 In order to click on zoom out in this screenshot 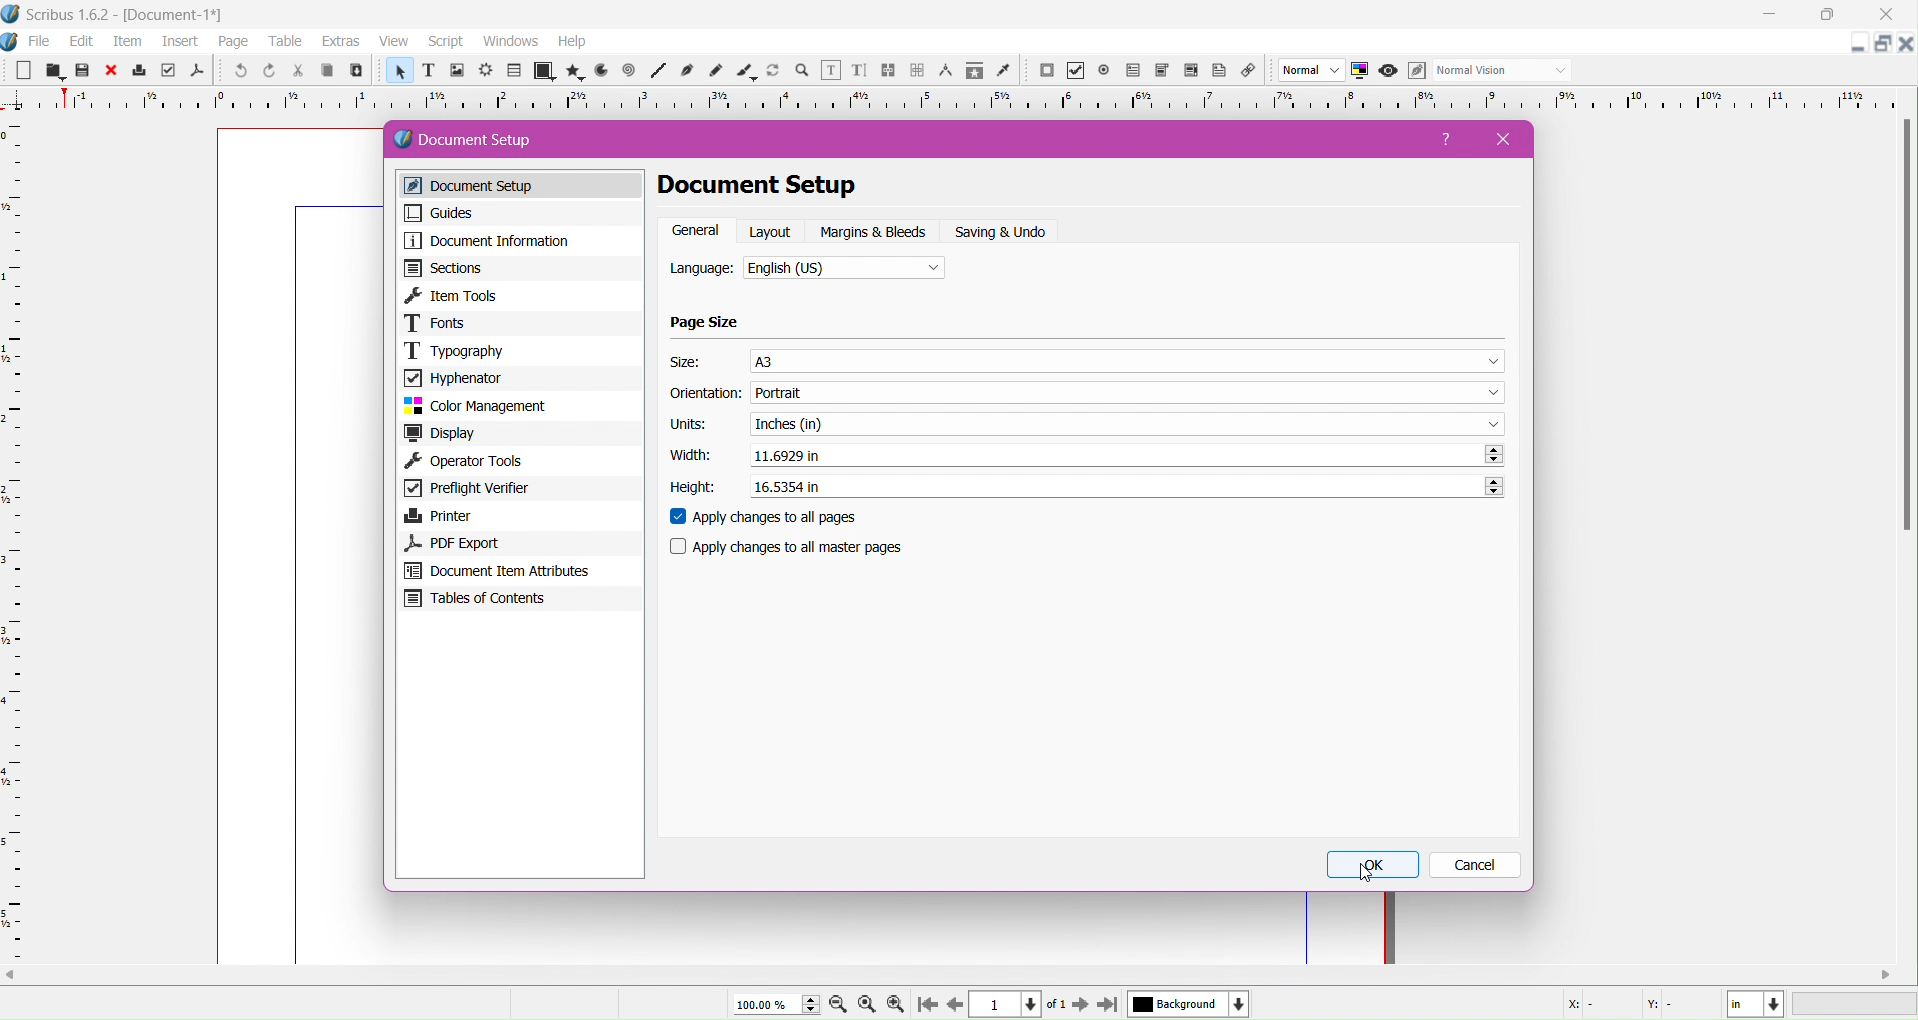, I will do `click(840, 1006)`.